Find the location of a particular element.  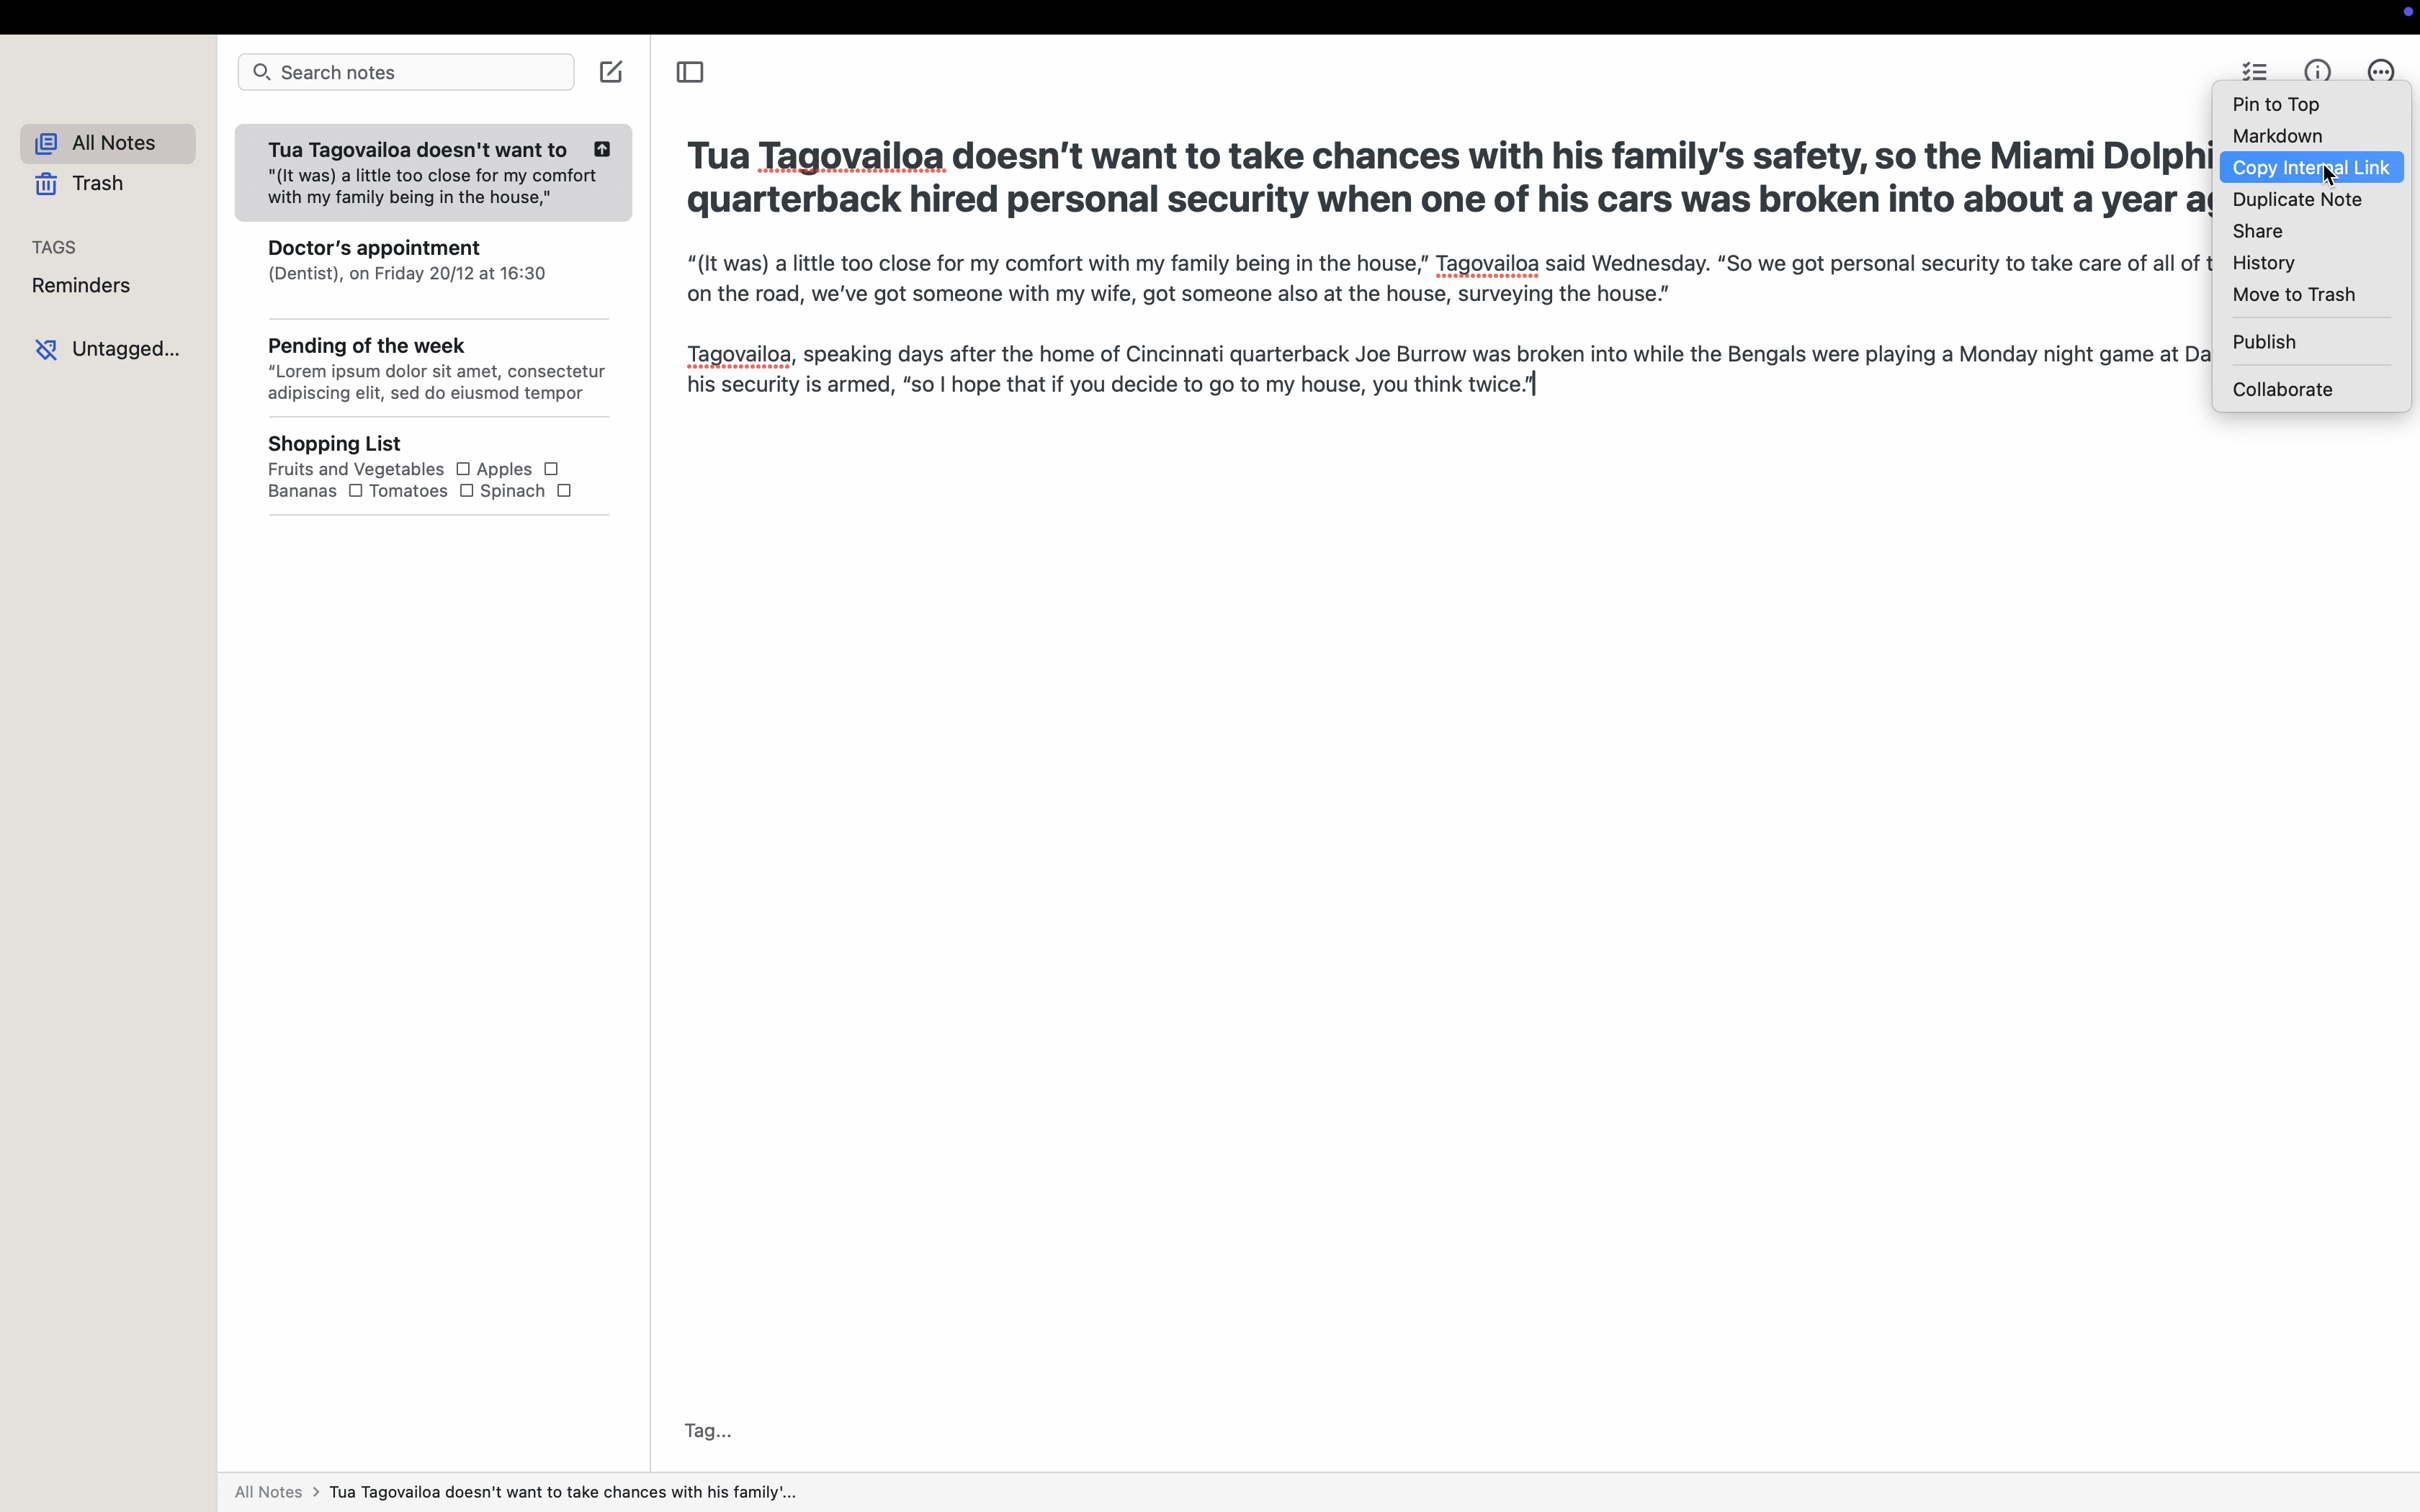

collaborate is located at coordinates (2288, 390).